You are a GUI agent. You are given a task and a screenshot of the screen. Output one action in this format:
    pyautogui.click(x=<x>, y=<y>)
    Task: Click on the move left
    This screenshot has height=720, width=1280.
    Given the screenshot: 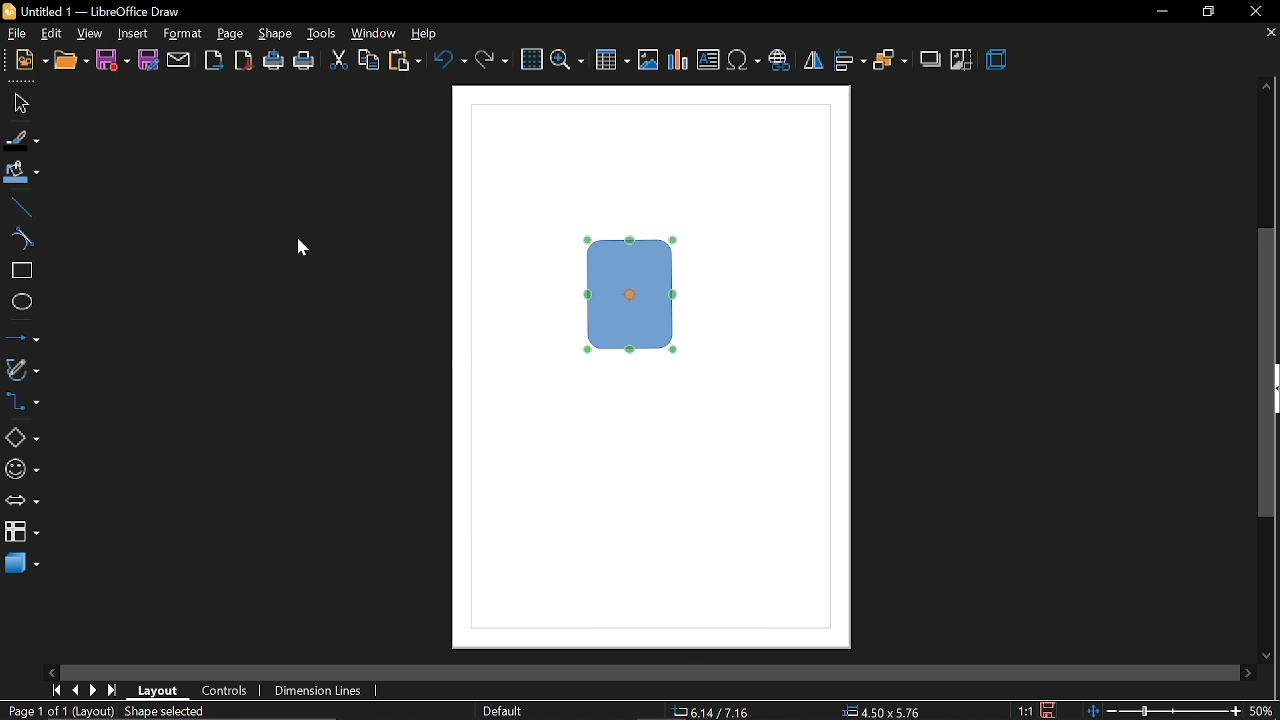 What is the action you would take?
    pyautogui.click(x=53, y=673)
    